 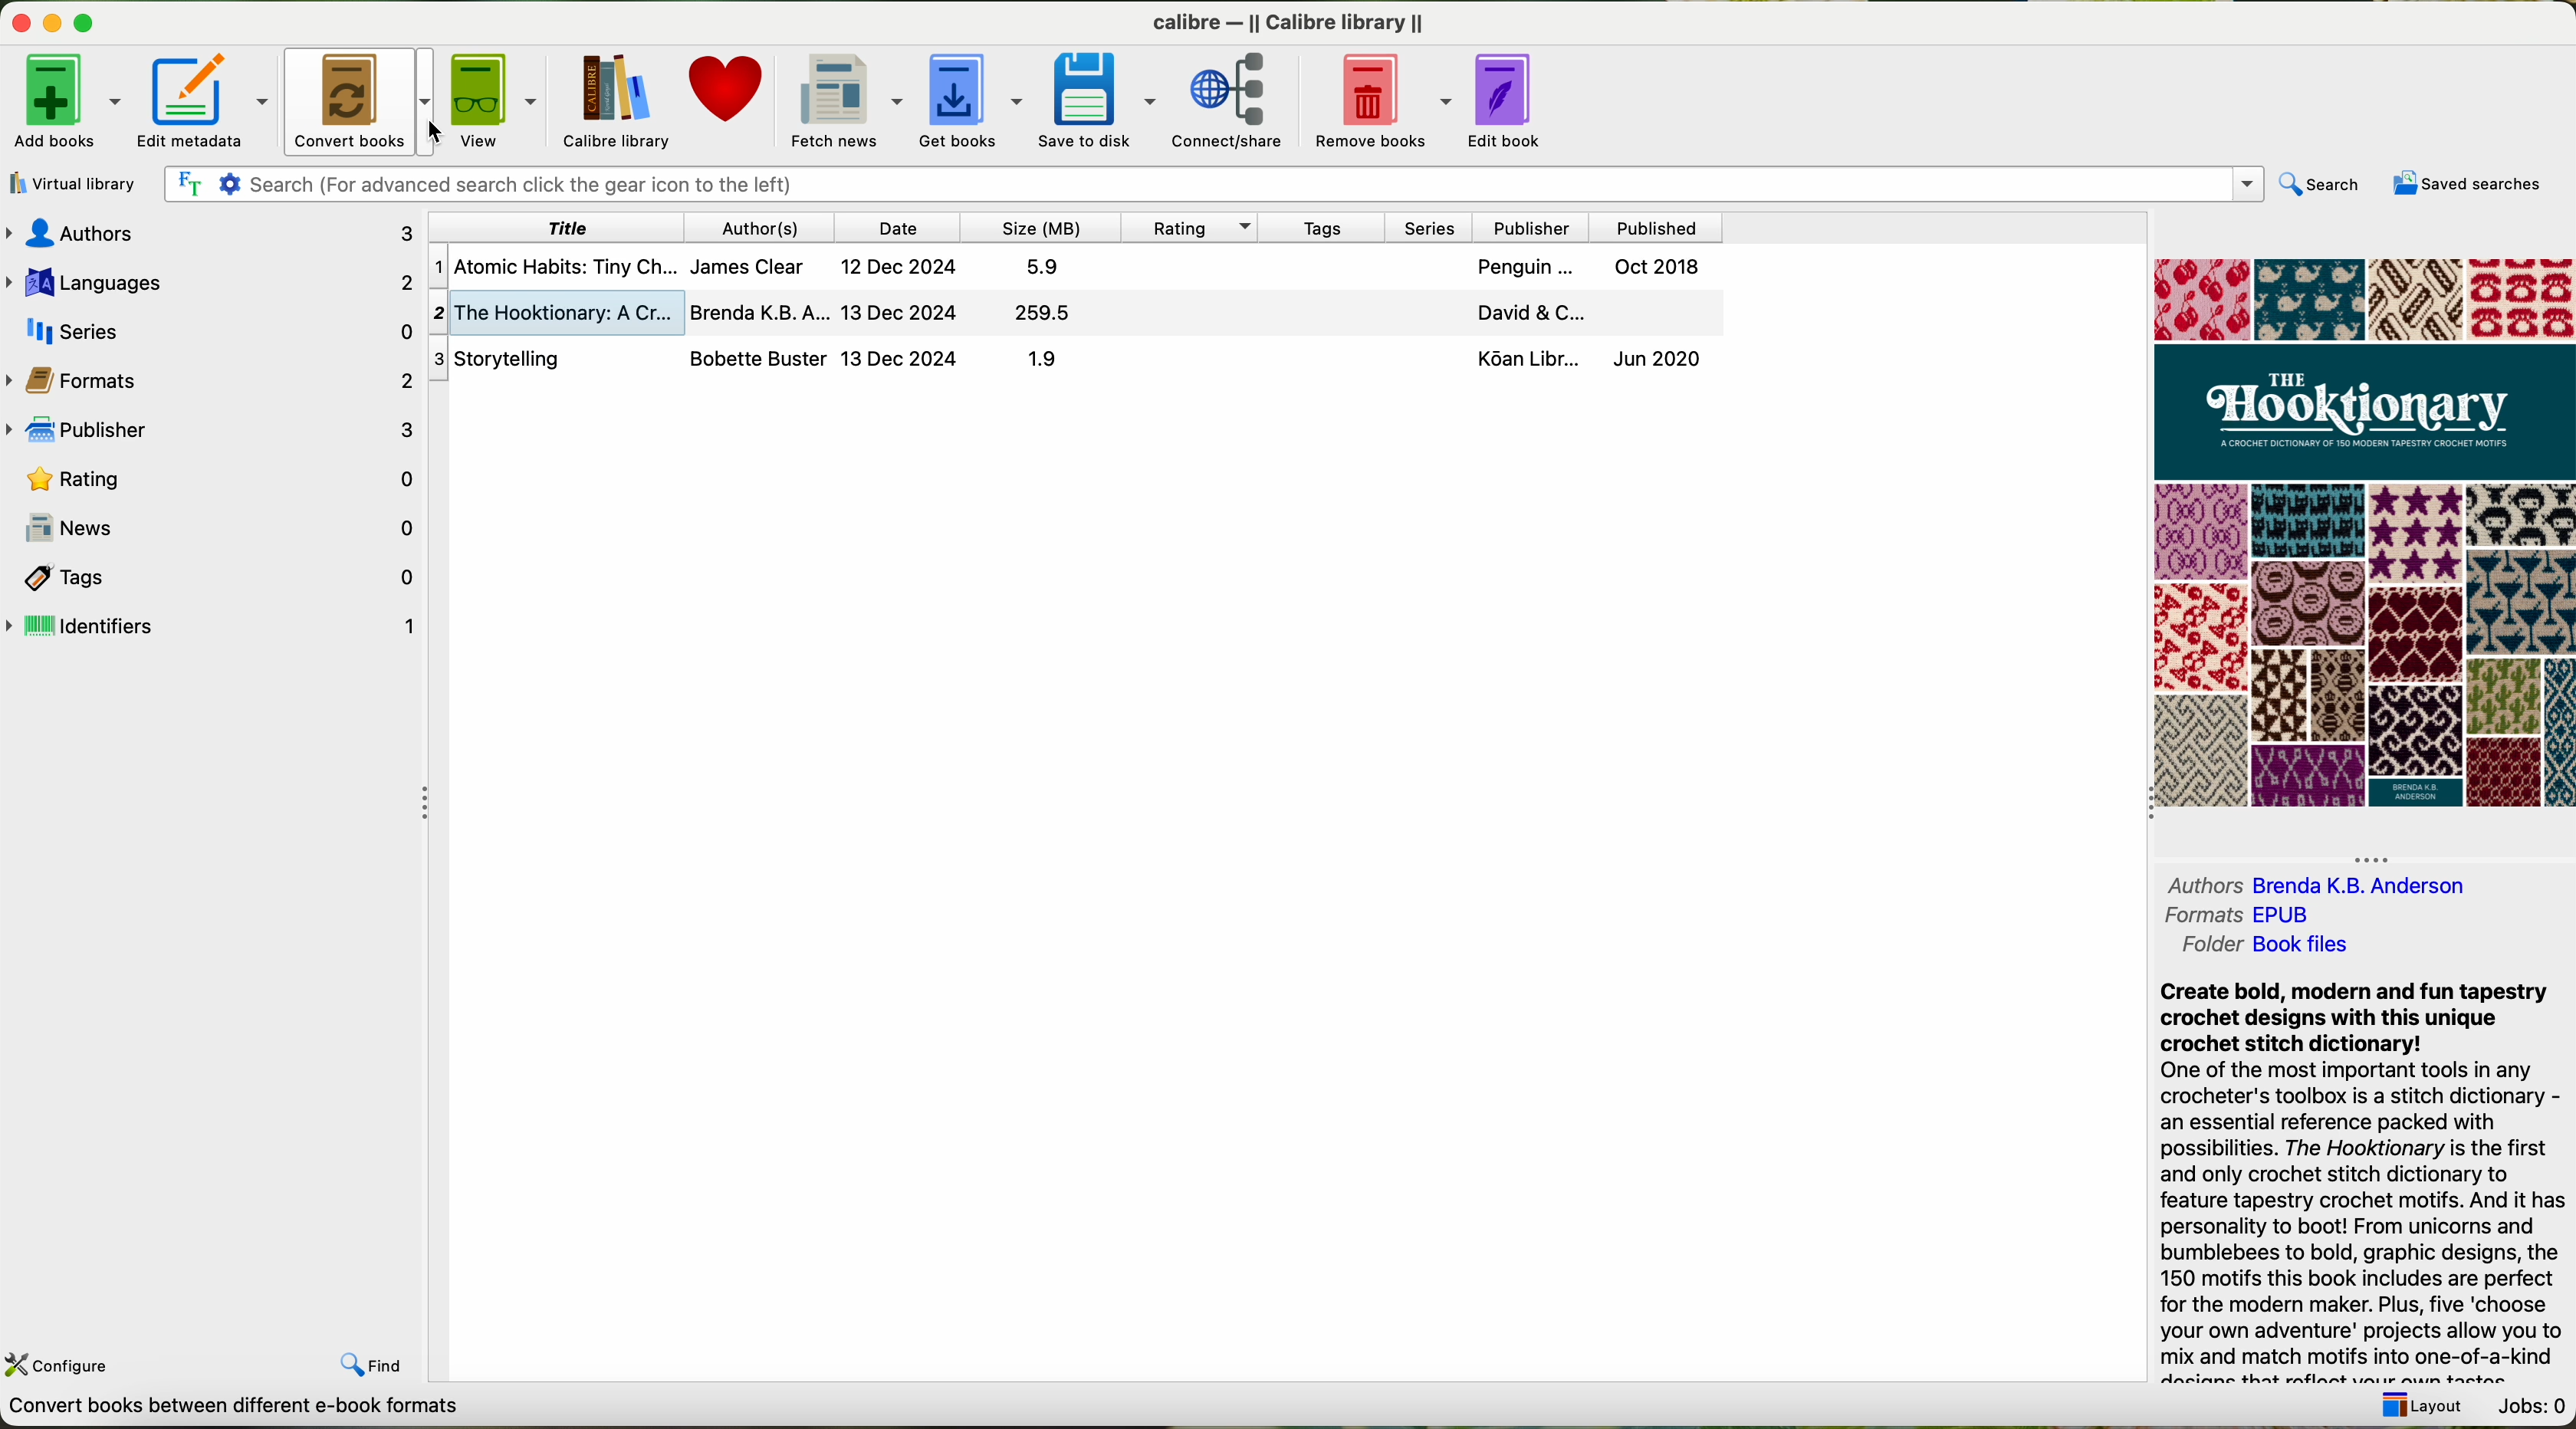 I want to click on author(s), so click(x=766, y=230).